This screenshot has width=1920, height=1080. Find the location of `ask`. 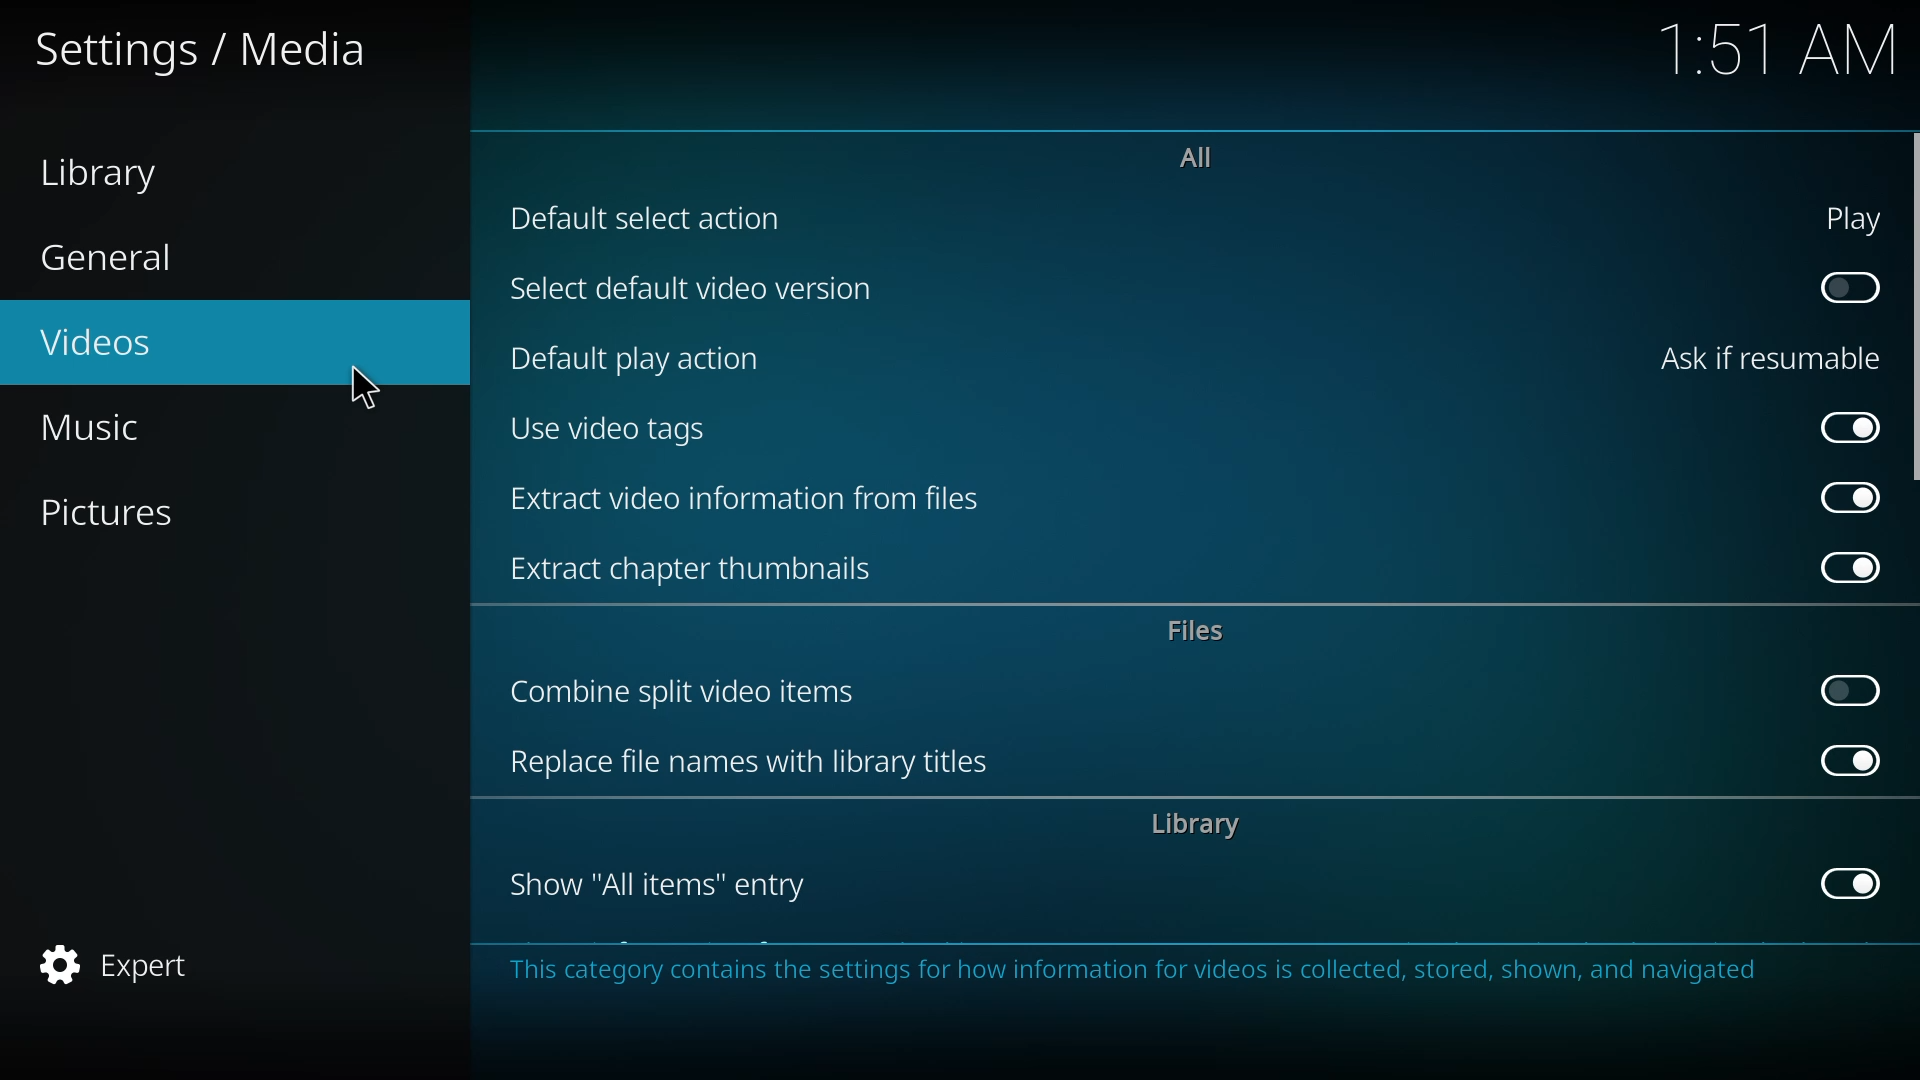

ask is located at coordinates (1762, 359).